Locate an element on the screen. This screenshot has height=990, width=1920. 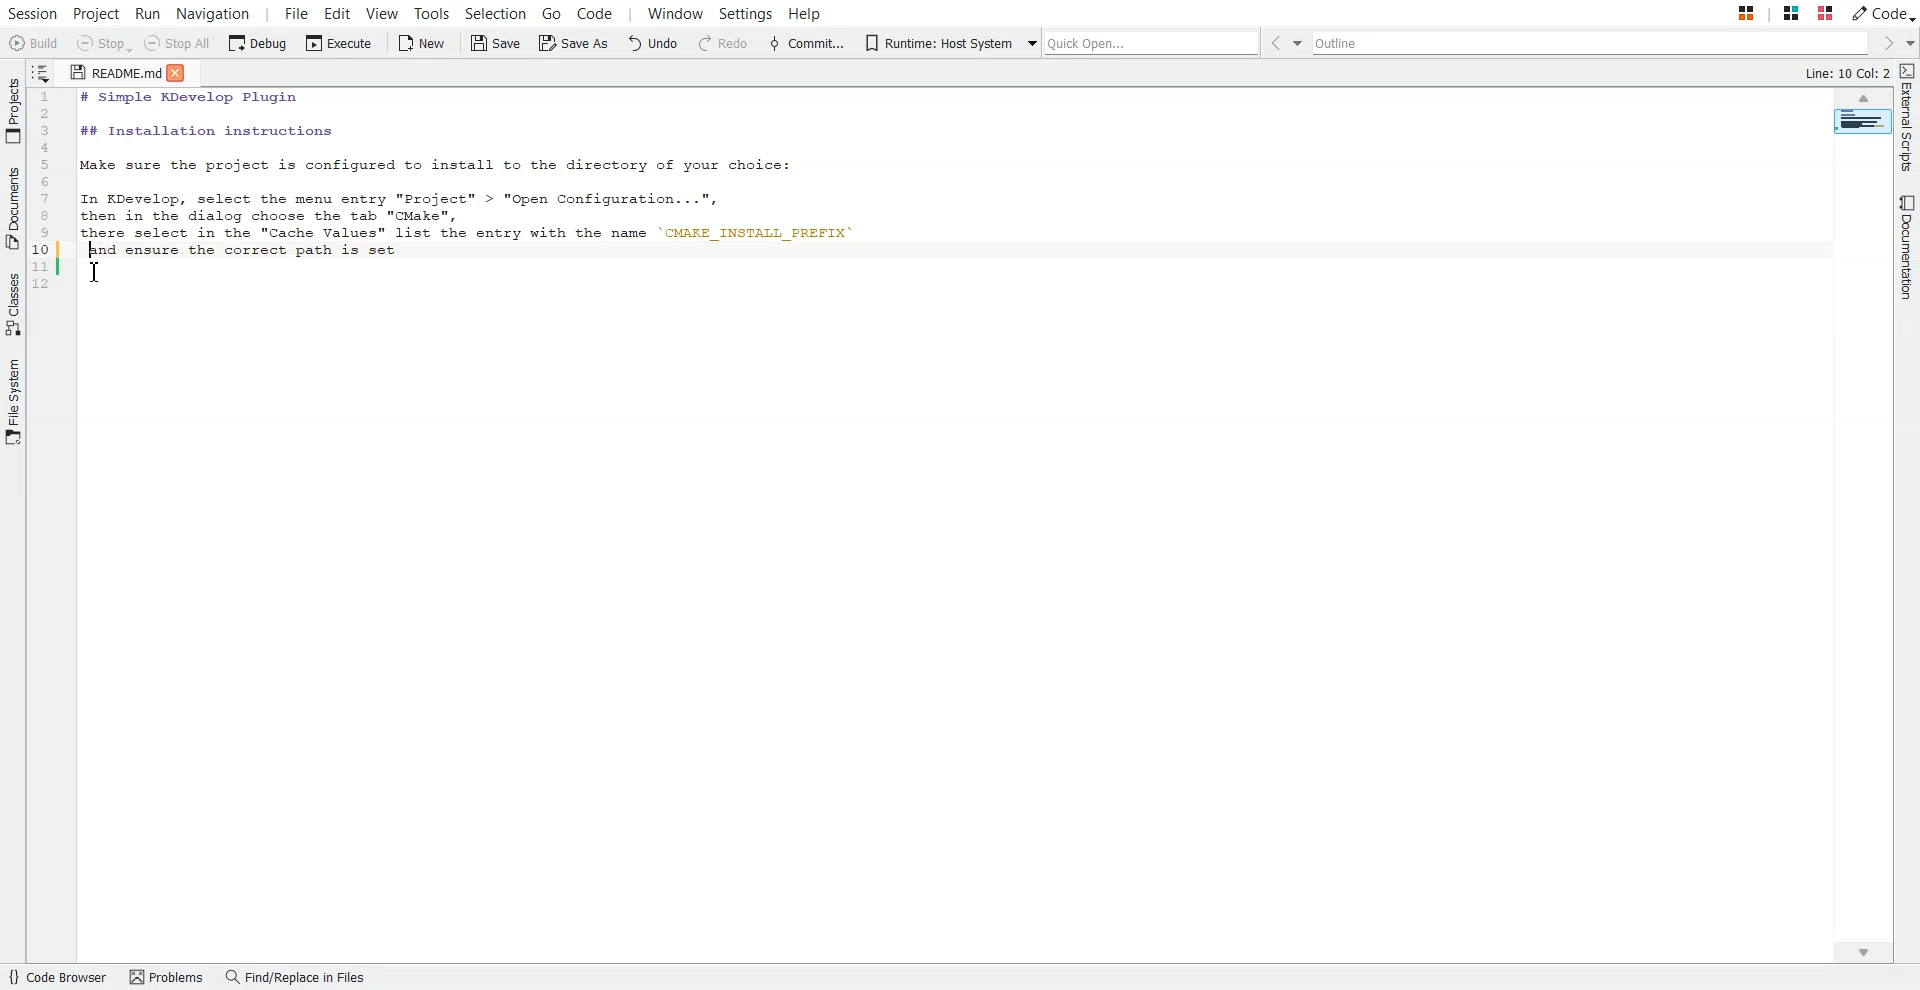
Commit is located at coordinates (807, 44).